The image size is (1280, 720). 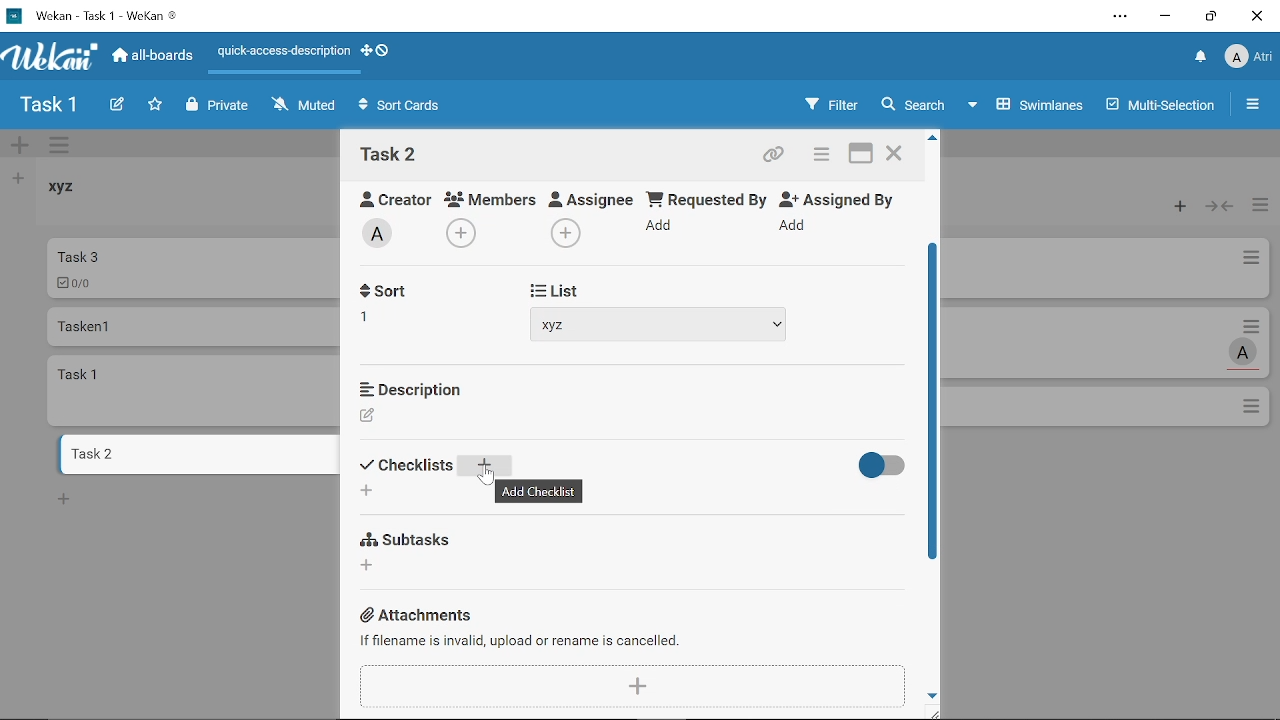 I want to click on Subtasks, so click(x=410, y=537).